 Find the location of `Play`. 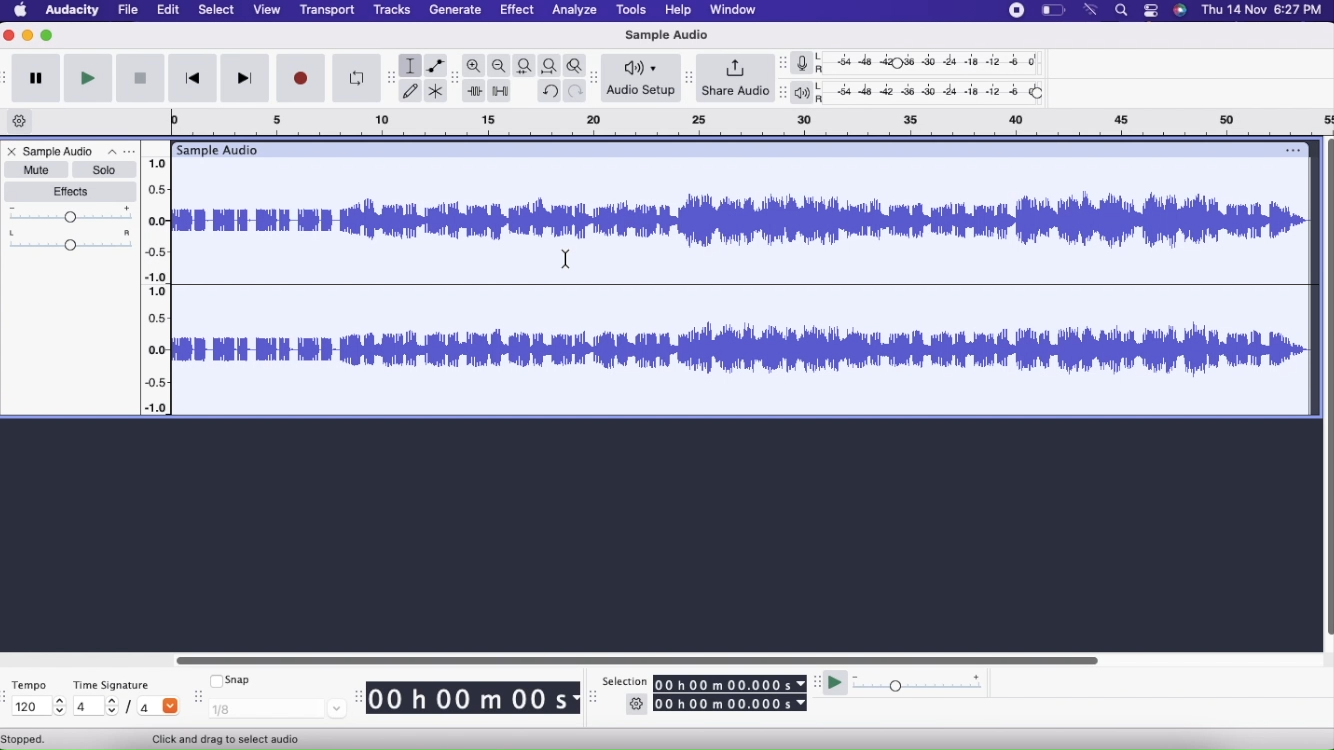

Play is located at coordinates (89, 79).